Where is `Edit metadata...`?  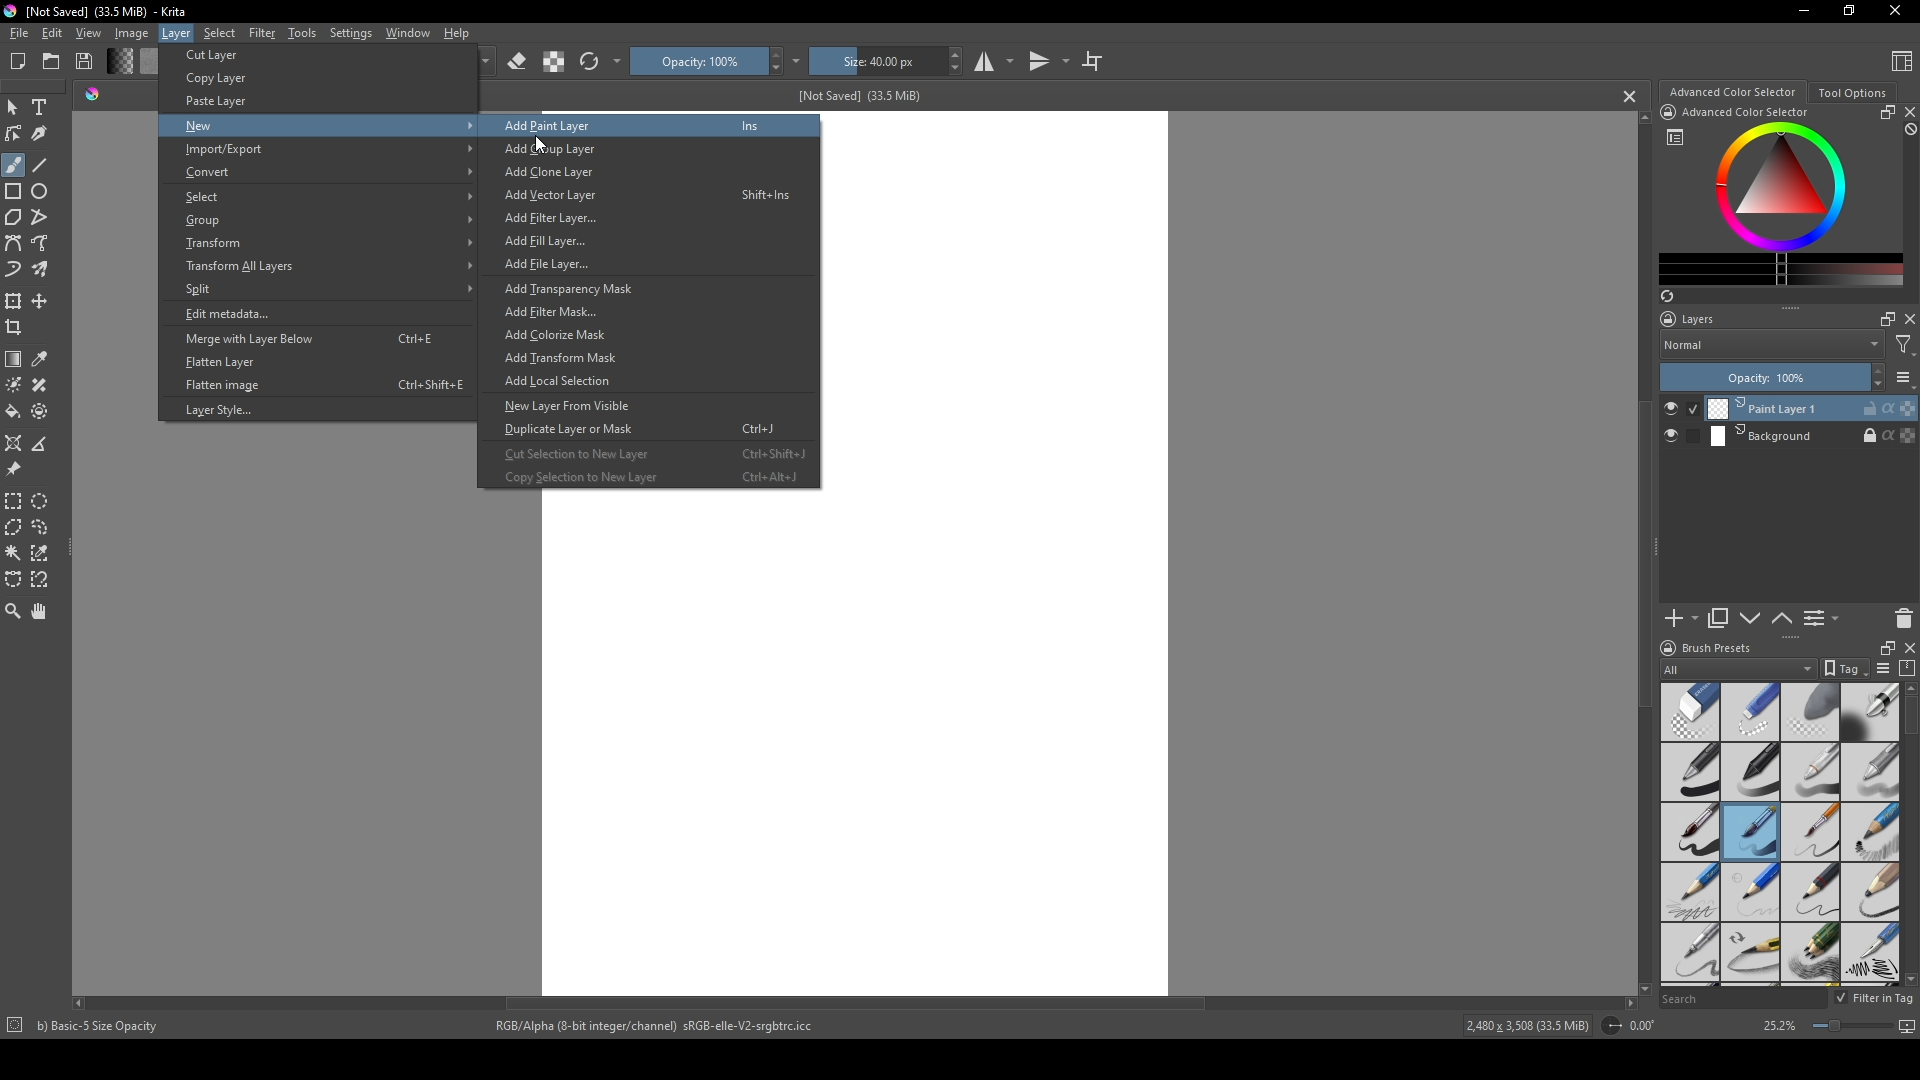
Edit metadata... is located at coordinates (237, 313).